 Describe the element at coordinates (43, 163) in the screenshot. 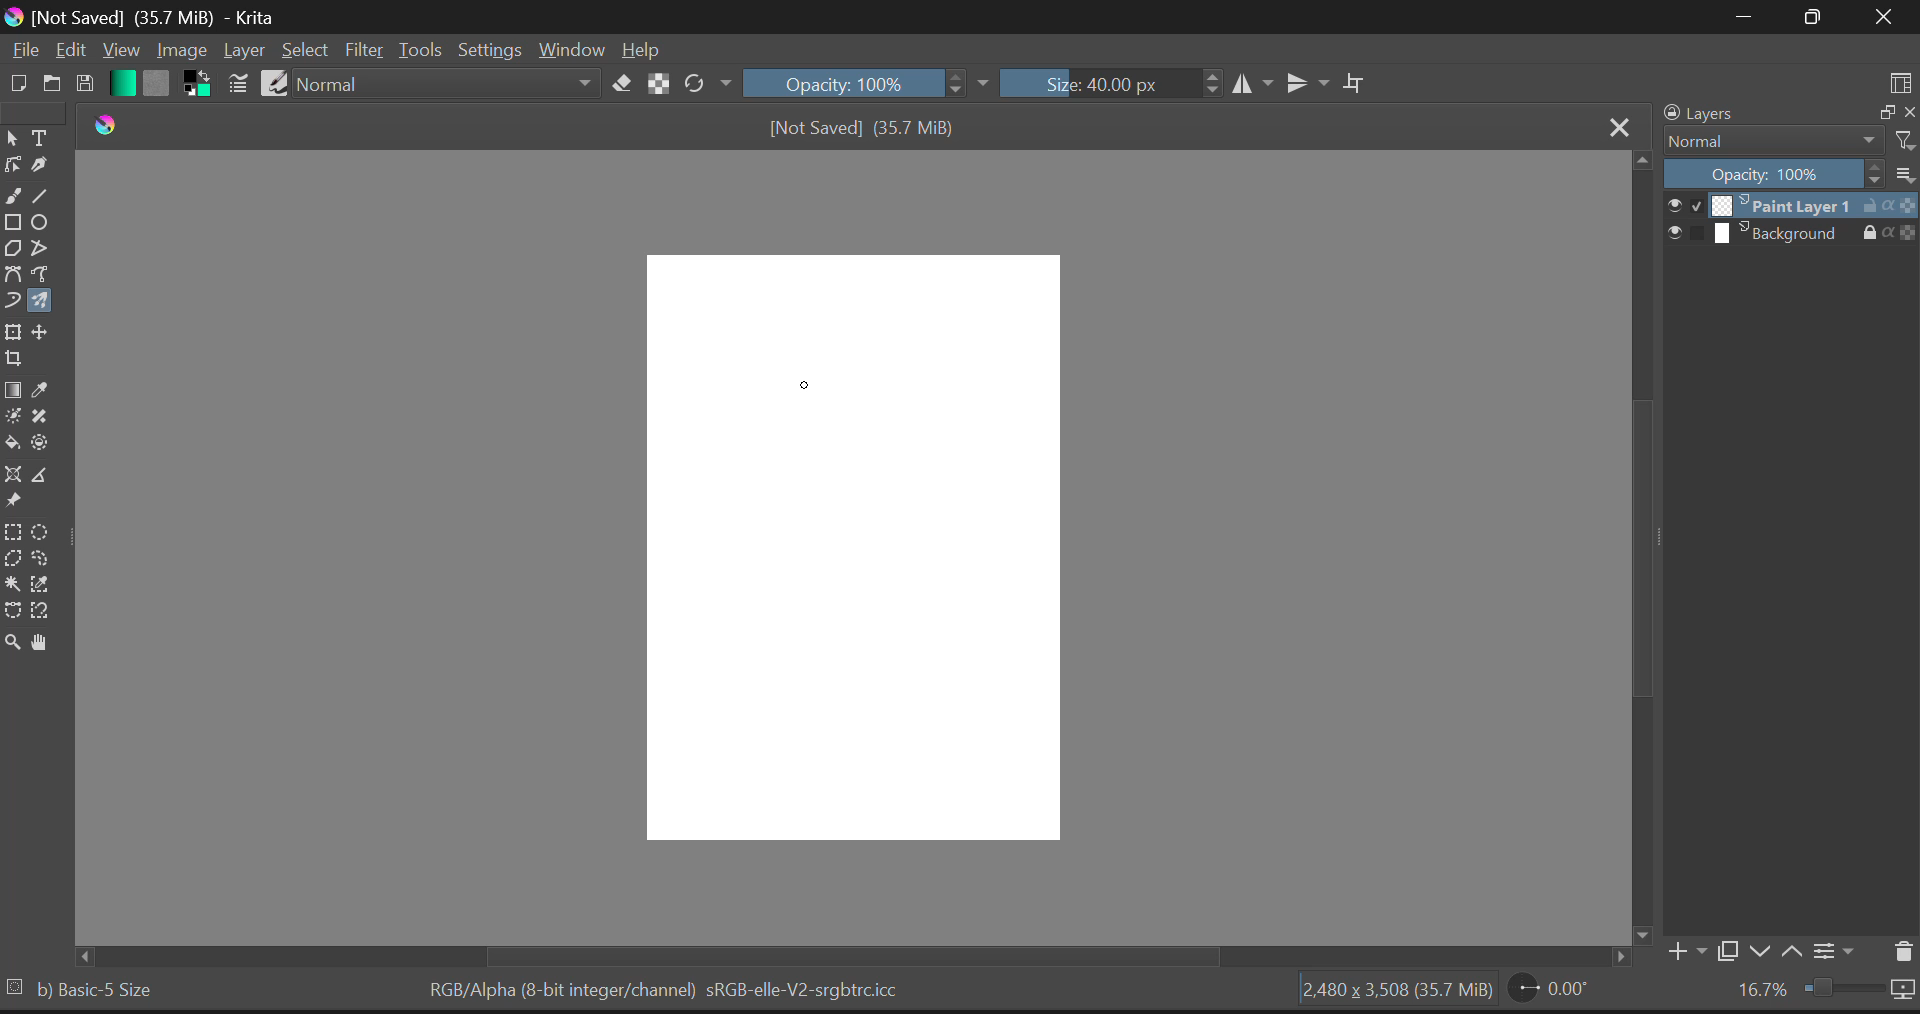

I see `Calligraphic Tool` at that location.